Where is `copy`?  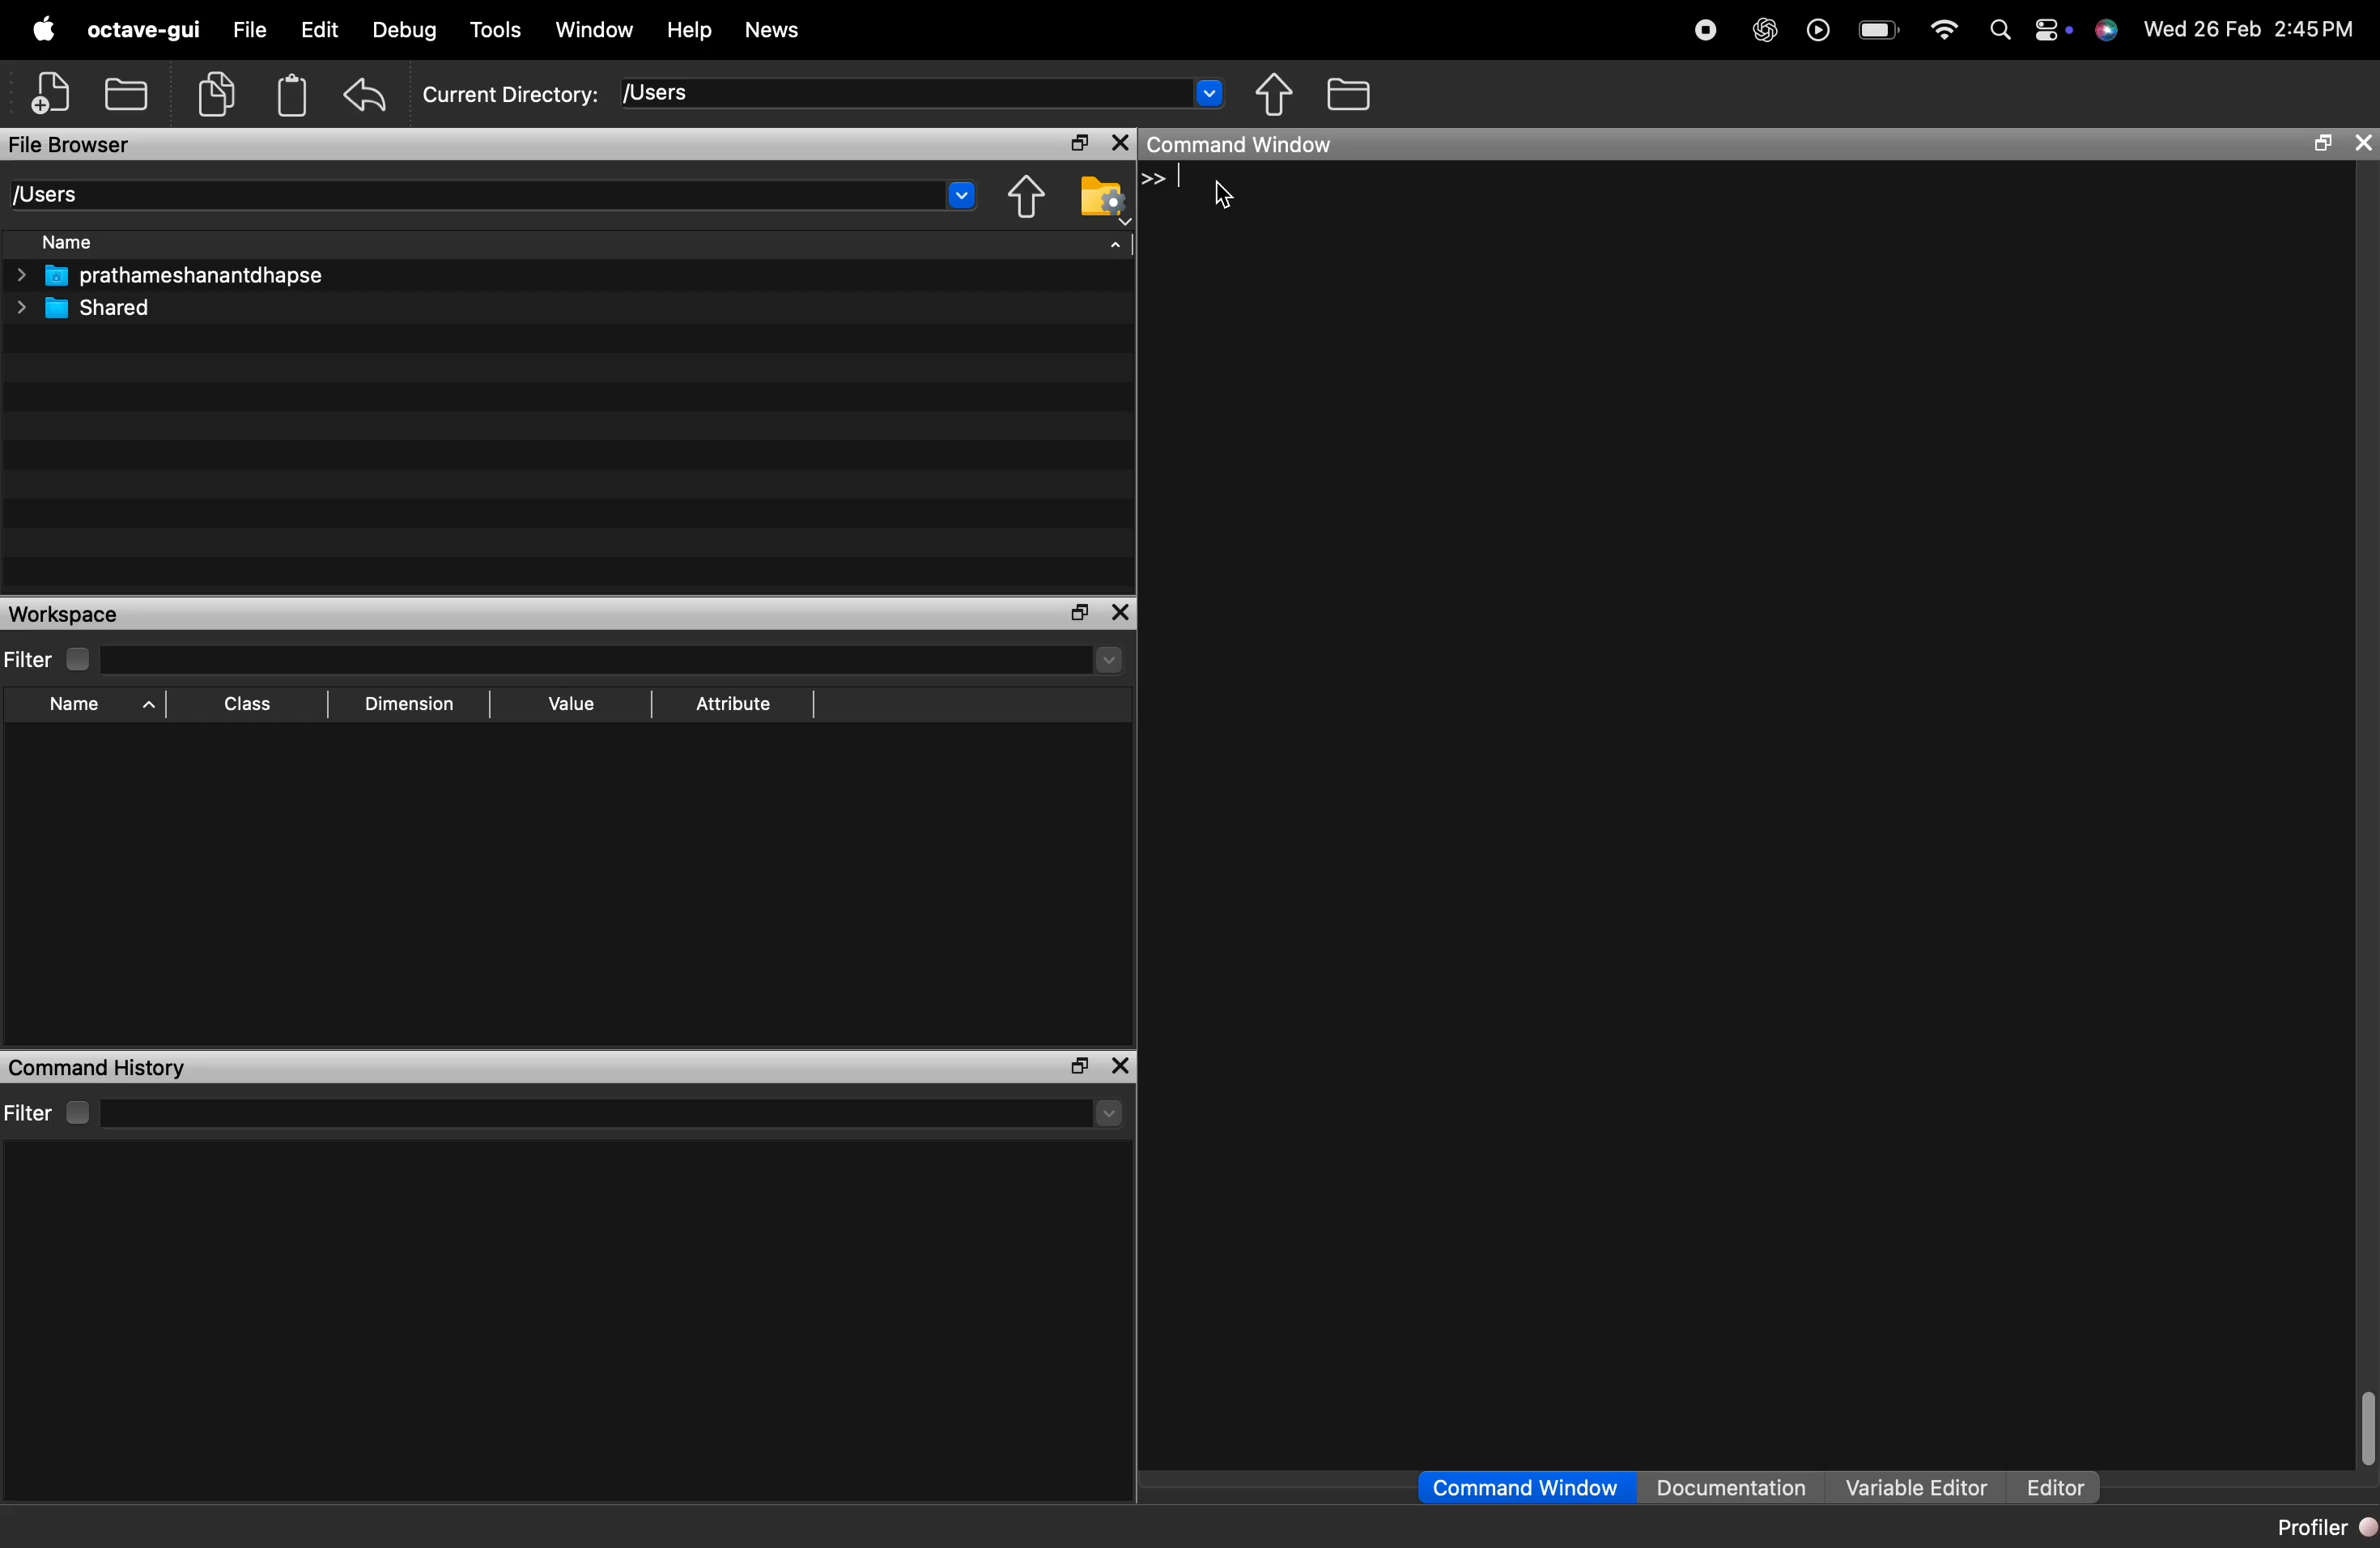 copy is located at coordinates (216, 93).